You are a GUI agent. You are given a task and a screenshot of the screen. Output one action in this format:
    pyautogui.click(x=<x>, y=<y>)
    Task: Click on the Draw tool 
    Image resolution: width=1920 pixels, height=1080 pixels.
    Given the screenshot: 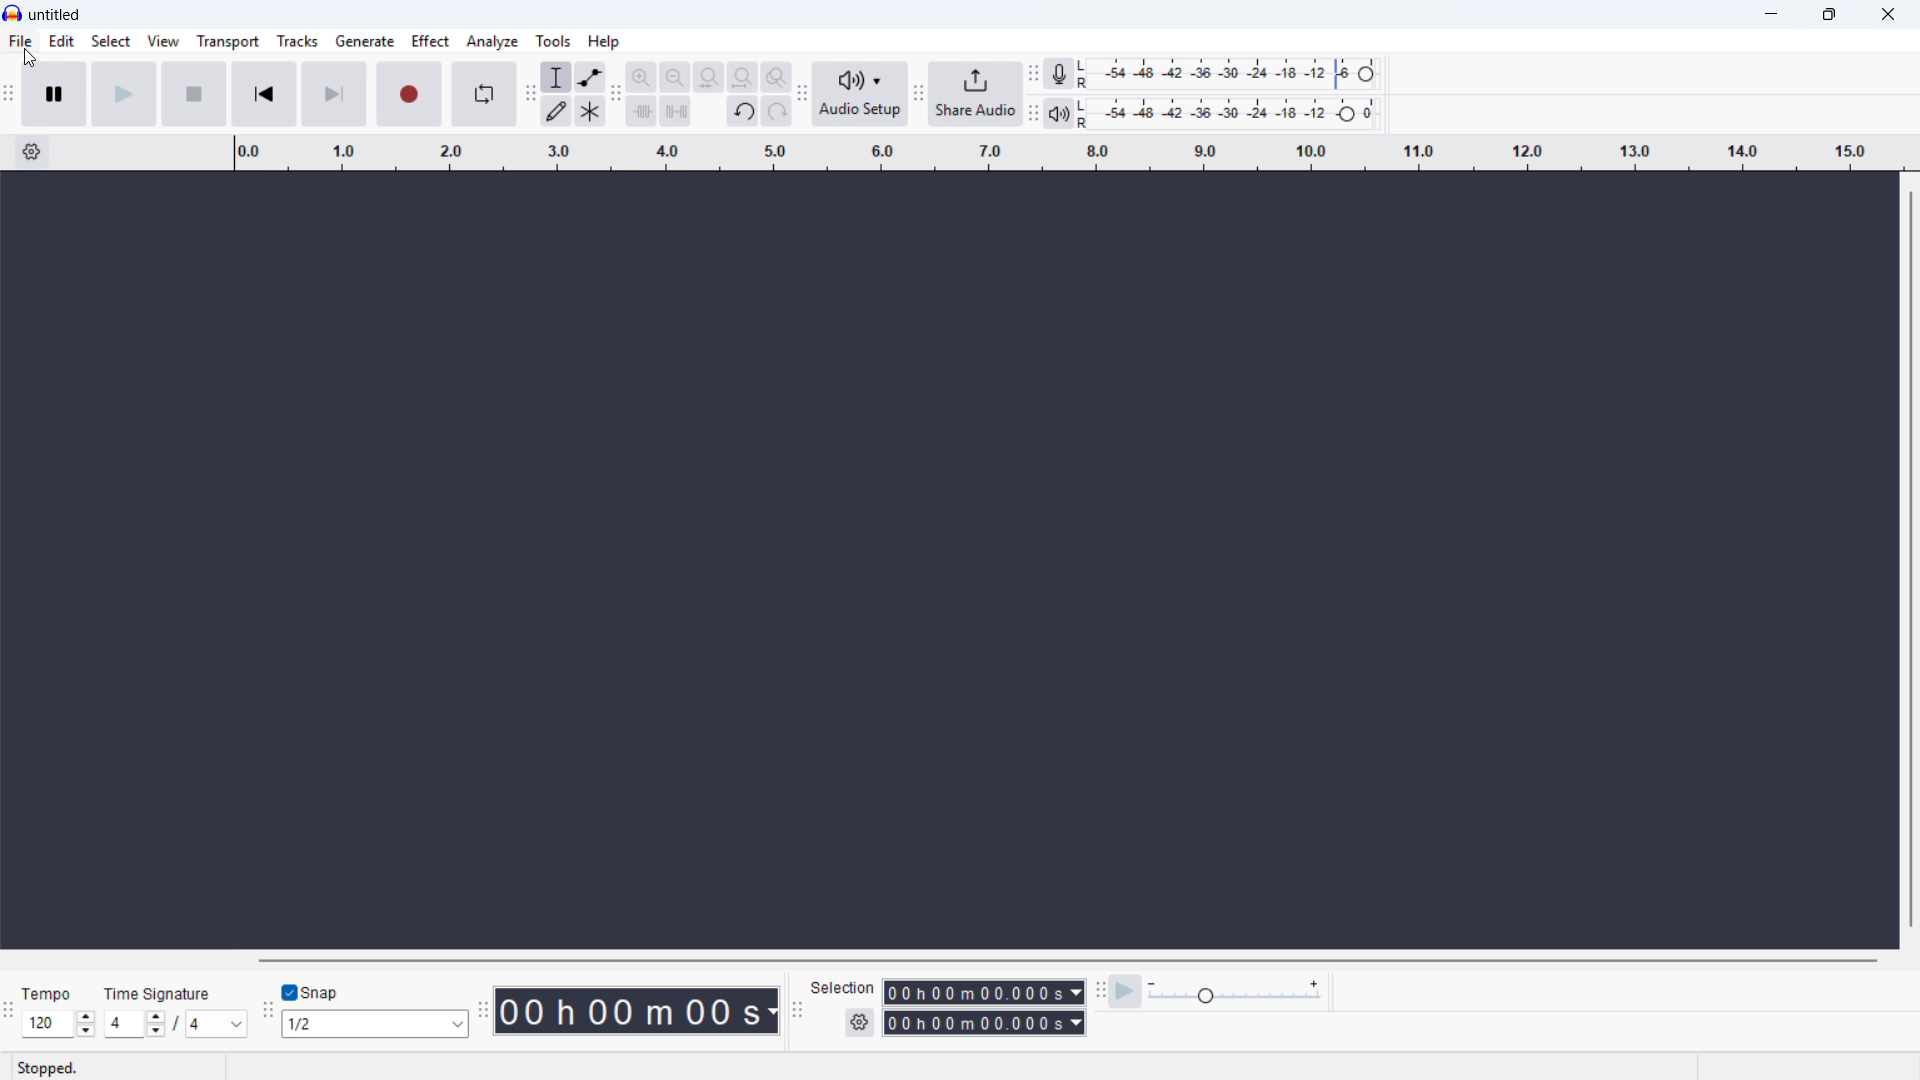 What is the action you would take?
    pyautogui.click(x=556, y=111)
    